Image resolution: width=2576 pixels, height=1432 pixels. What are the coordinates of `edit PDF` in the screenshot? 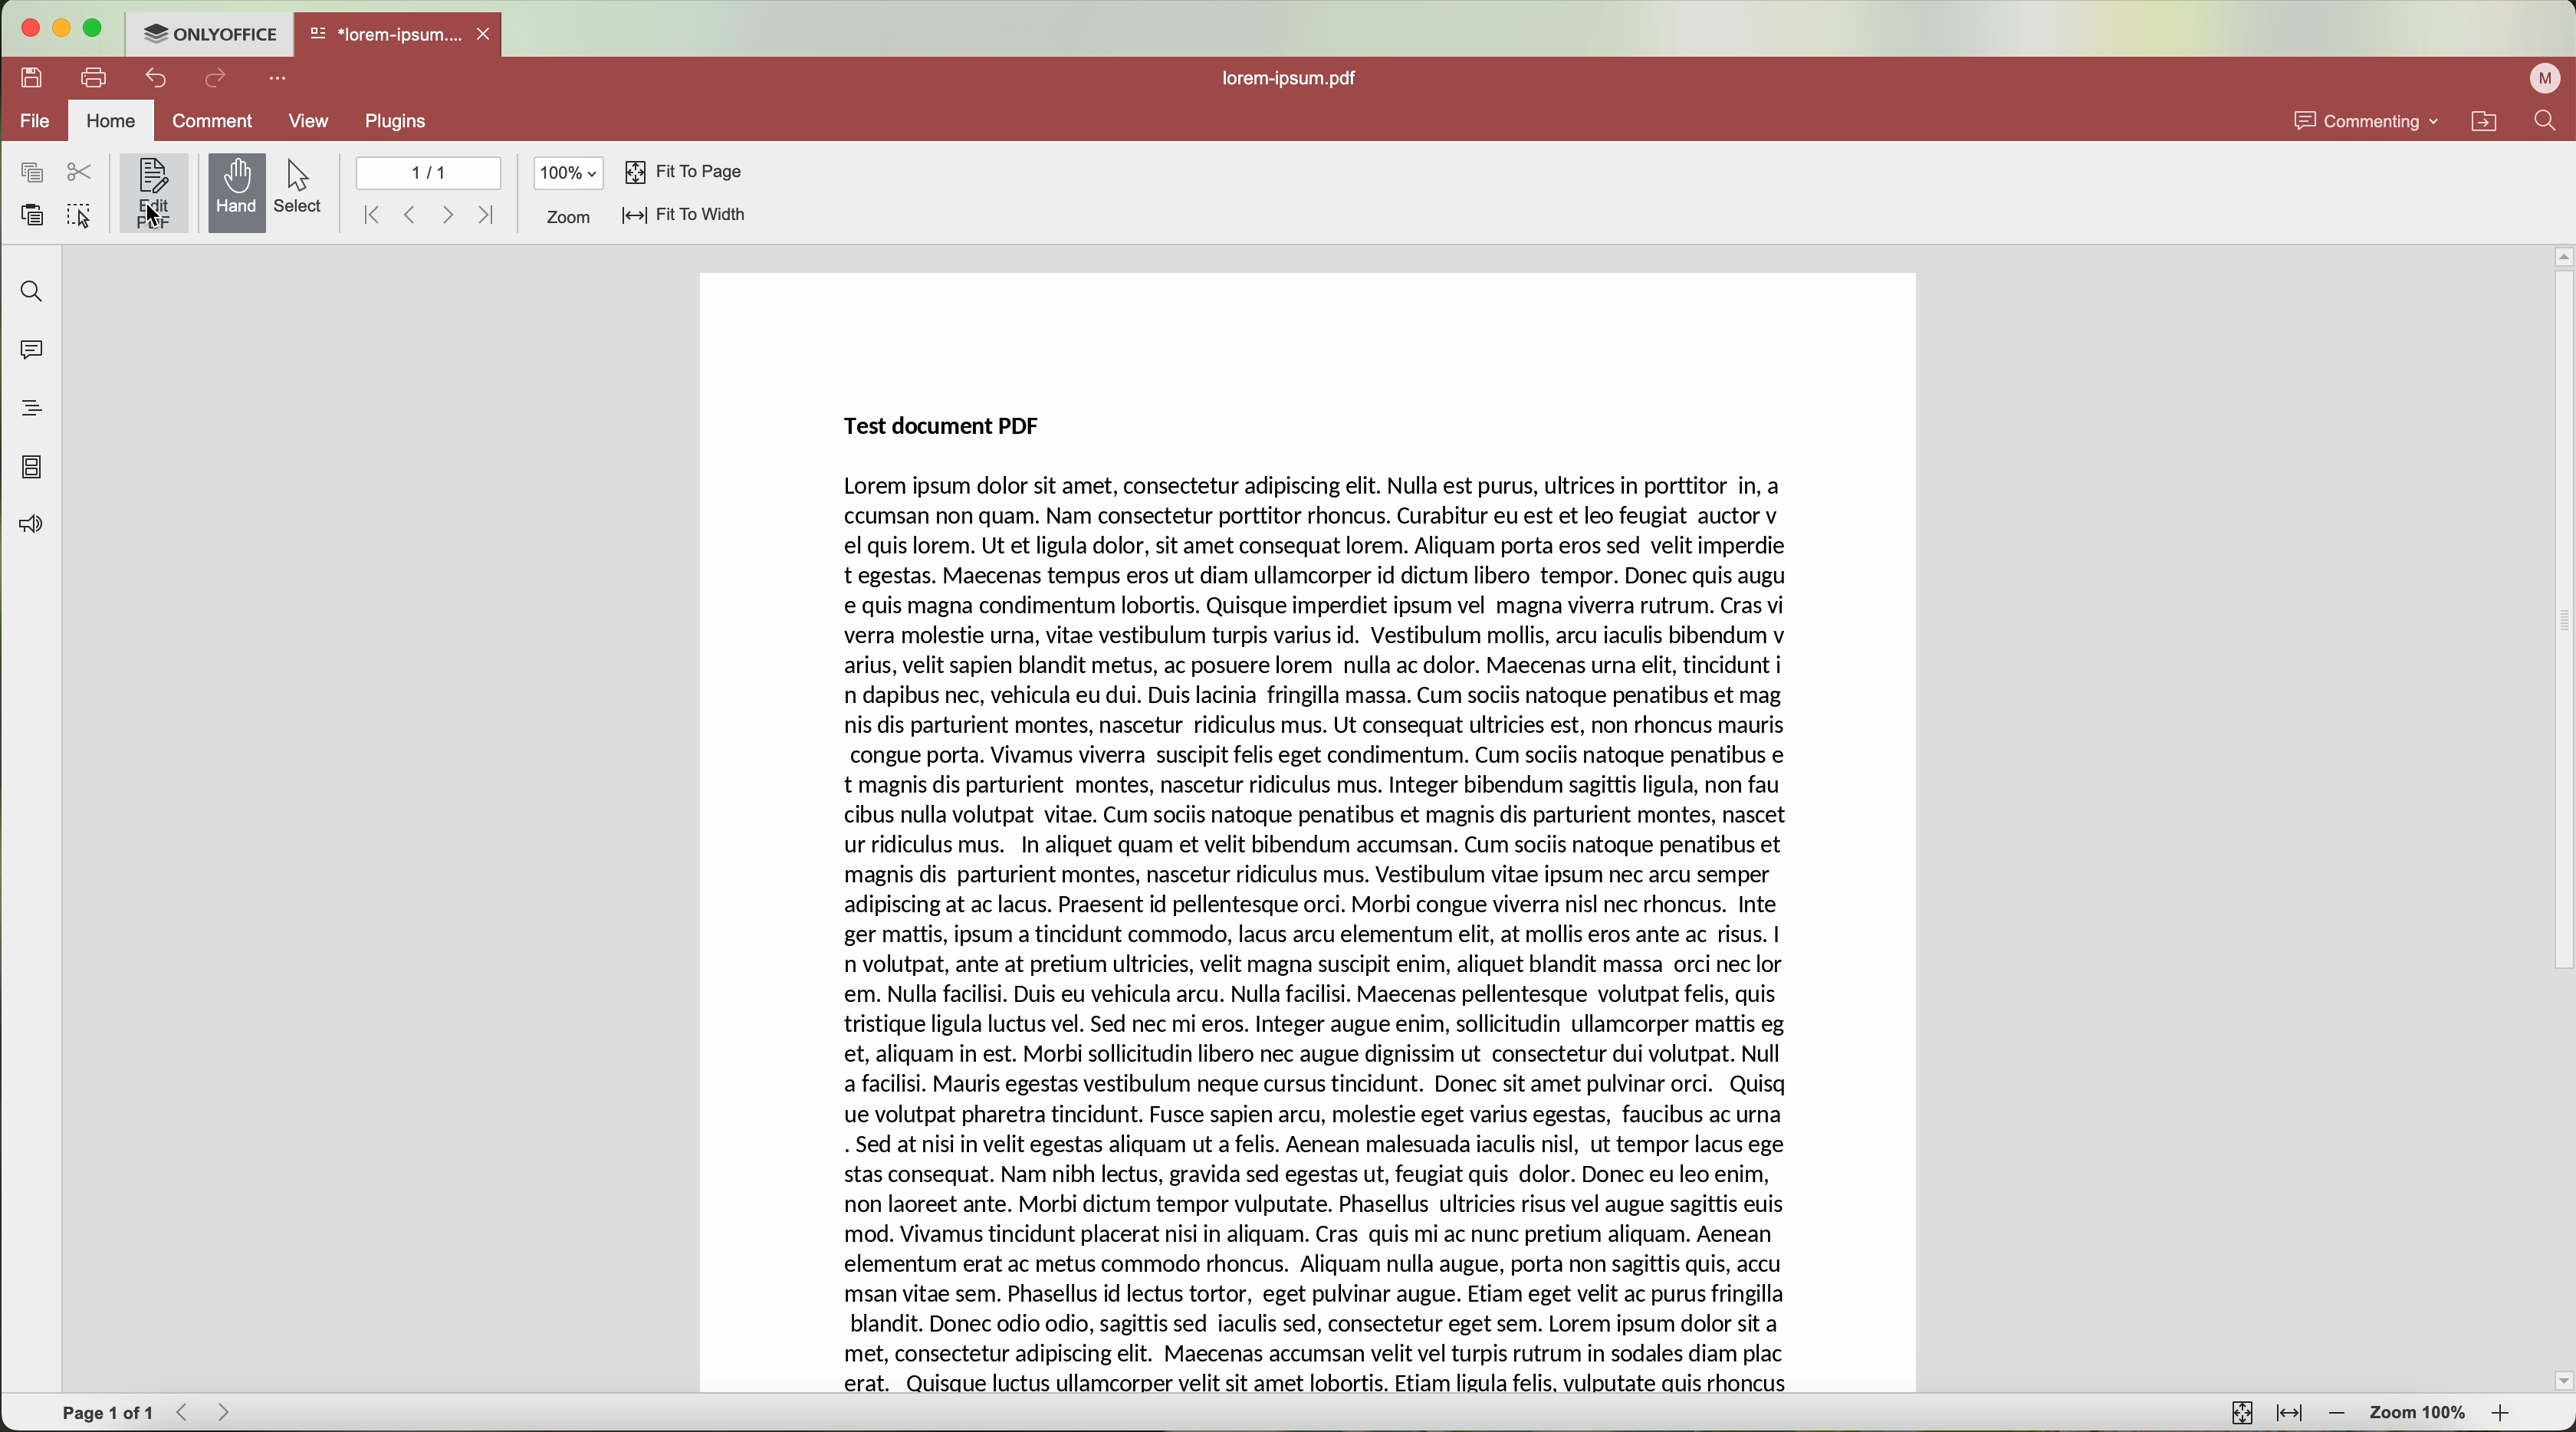 It's located at (158, 189).